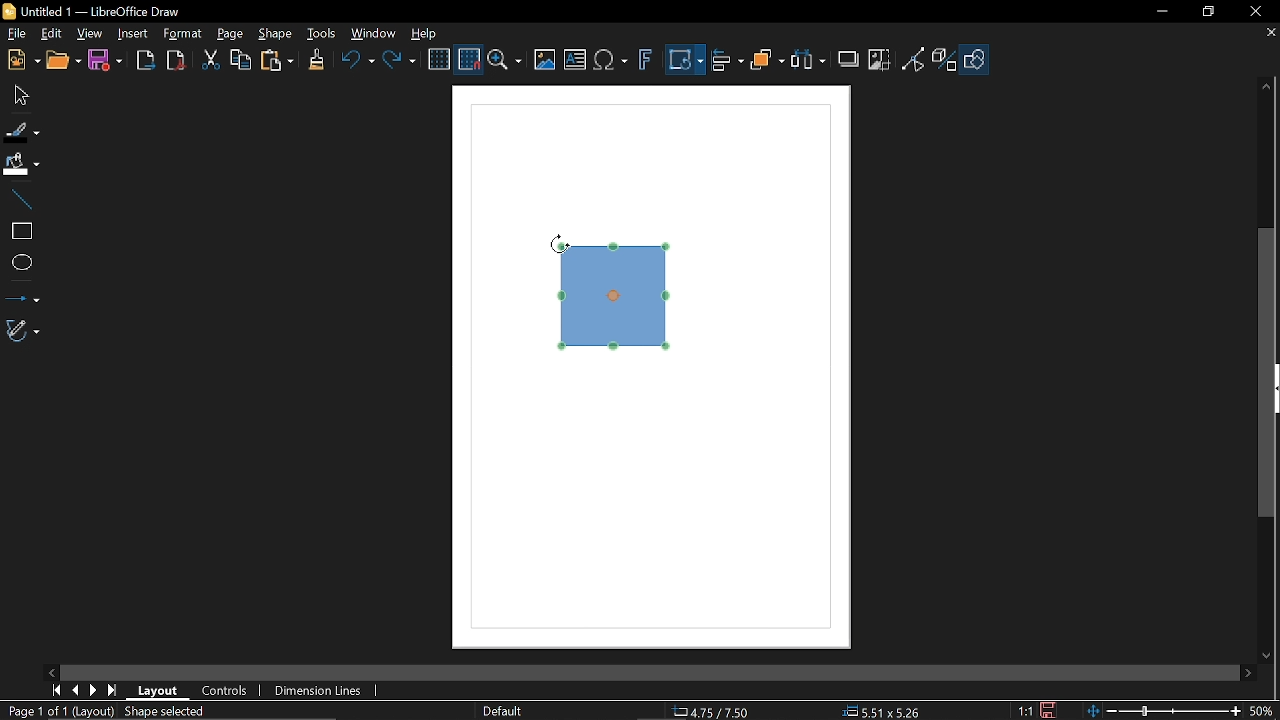 The height and width of the screenshot is (720, 1280). I want to click on Select at least three object to distribute, so click(809, 62).